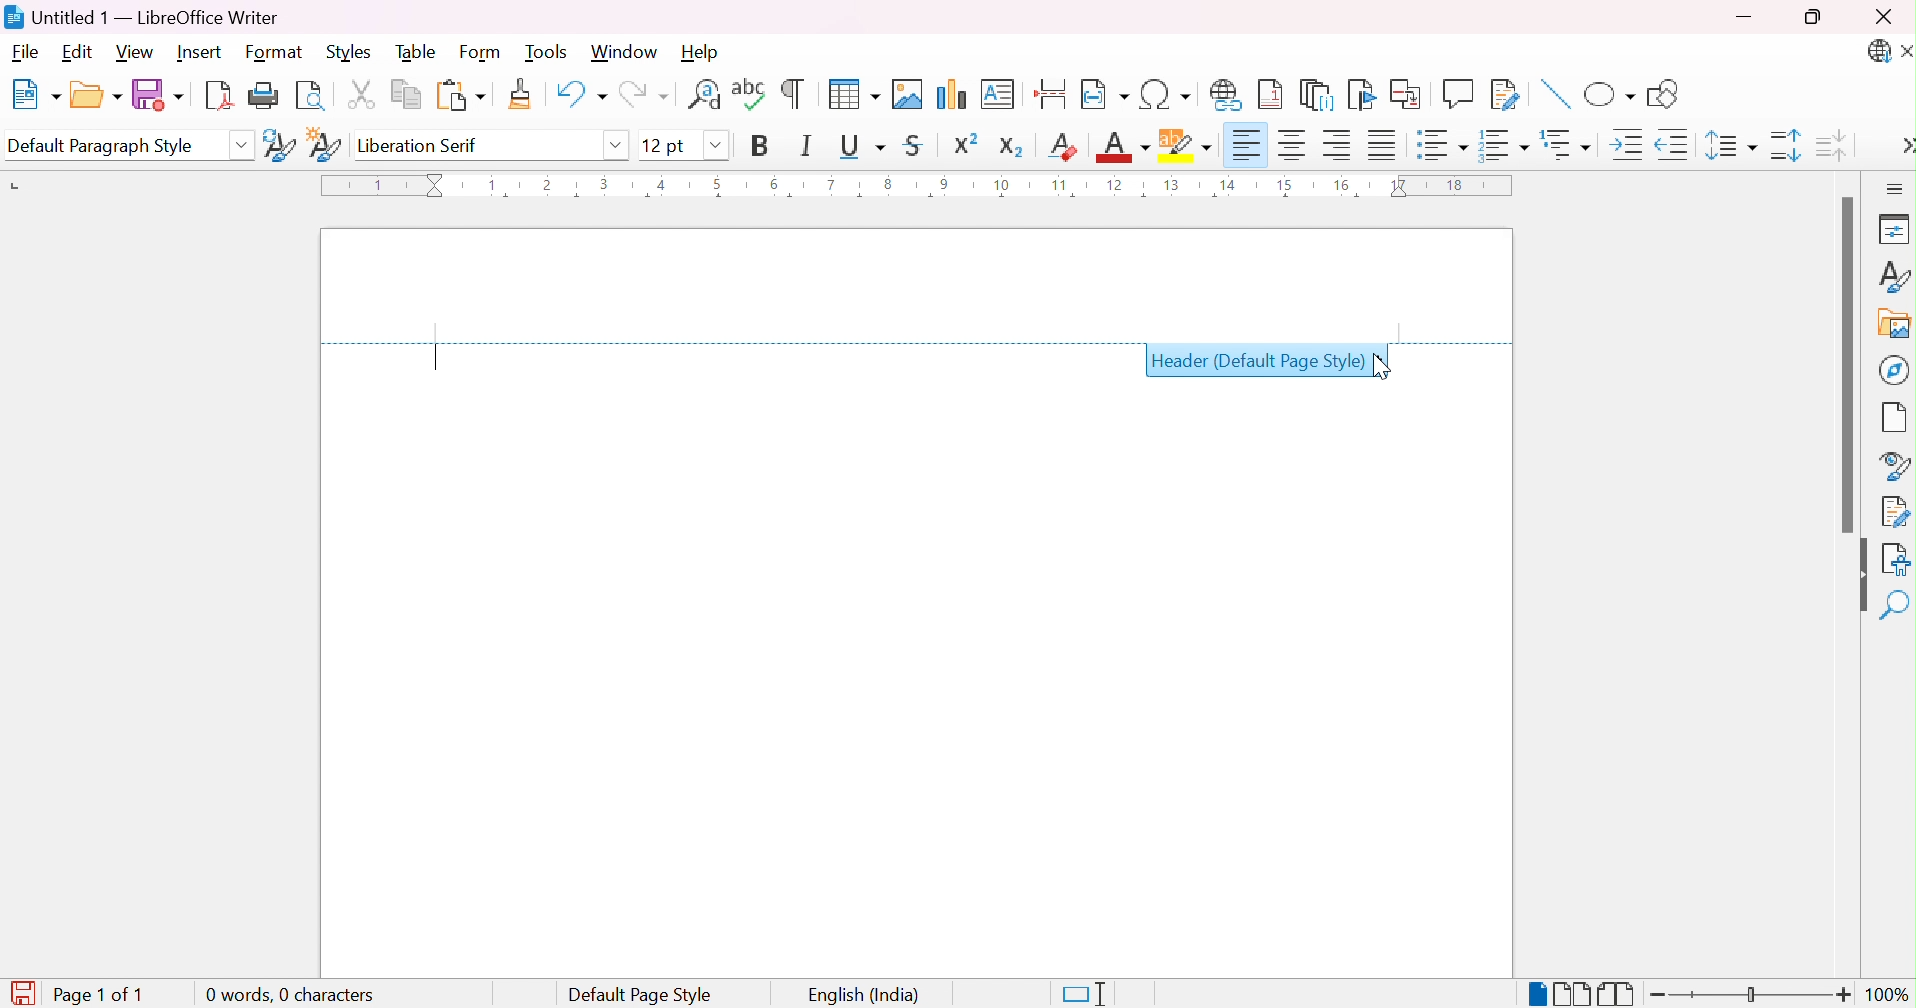 Image resolution: width=1916 pixels, height=1008 pixels. I want to click on Gallery, so click(1893, 326).